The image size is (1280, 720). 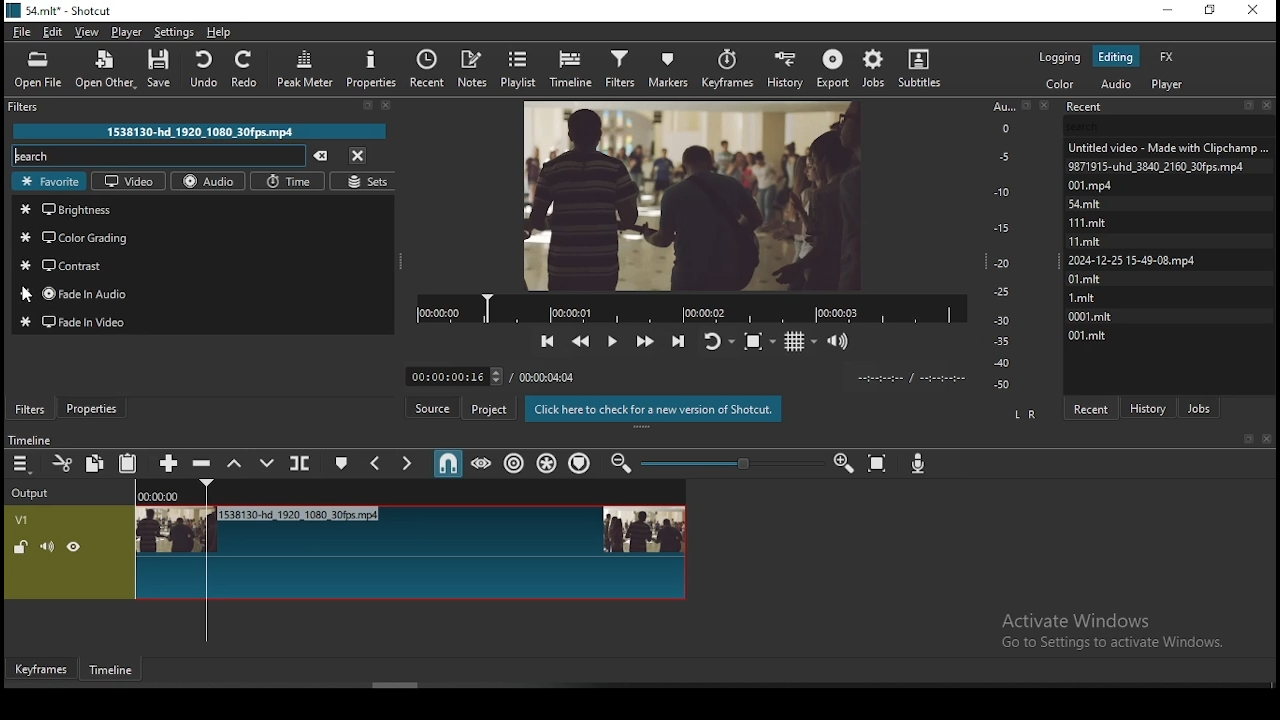 I want to click on audio, so click(x=211, y=181).